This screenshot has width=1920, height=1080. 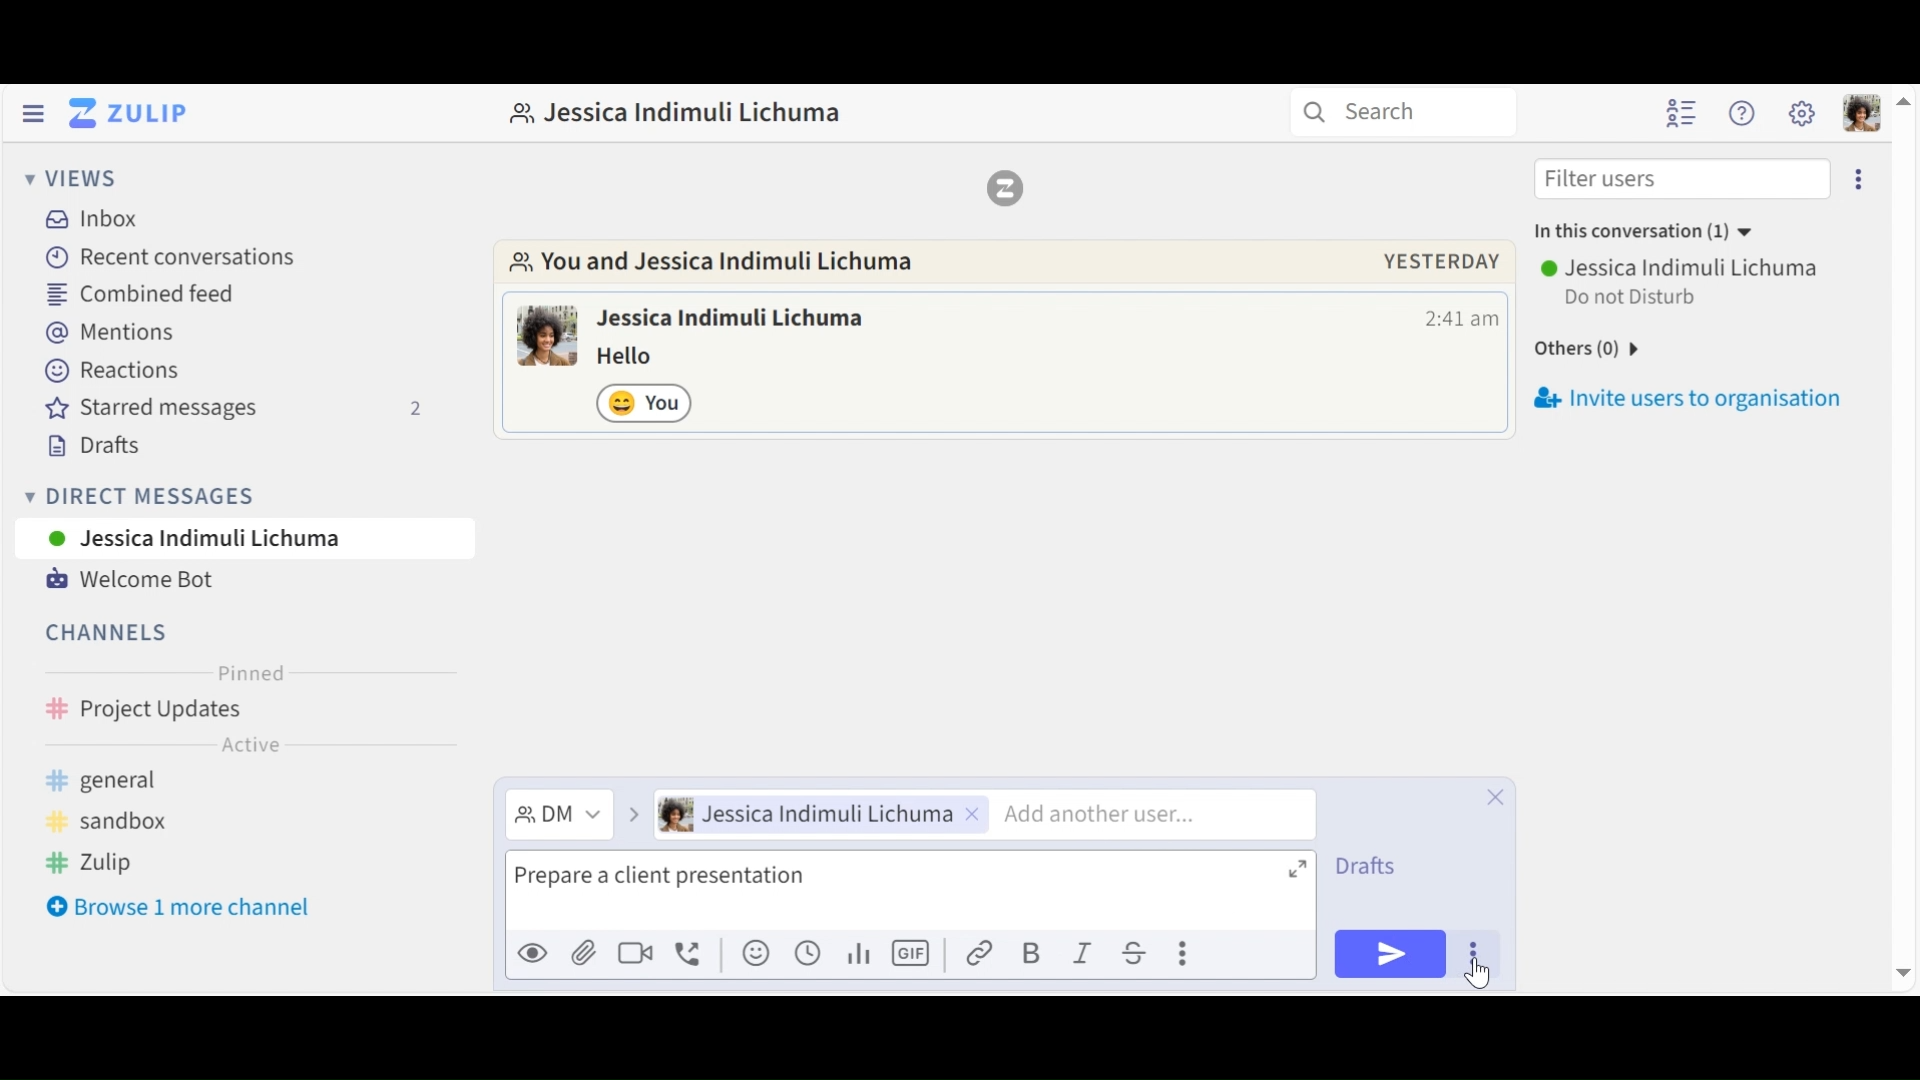 I want to click on Browse more channel, so click(x=193, y=910).